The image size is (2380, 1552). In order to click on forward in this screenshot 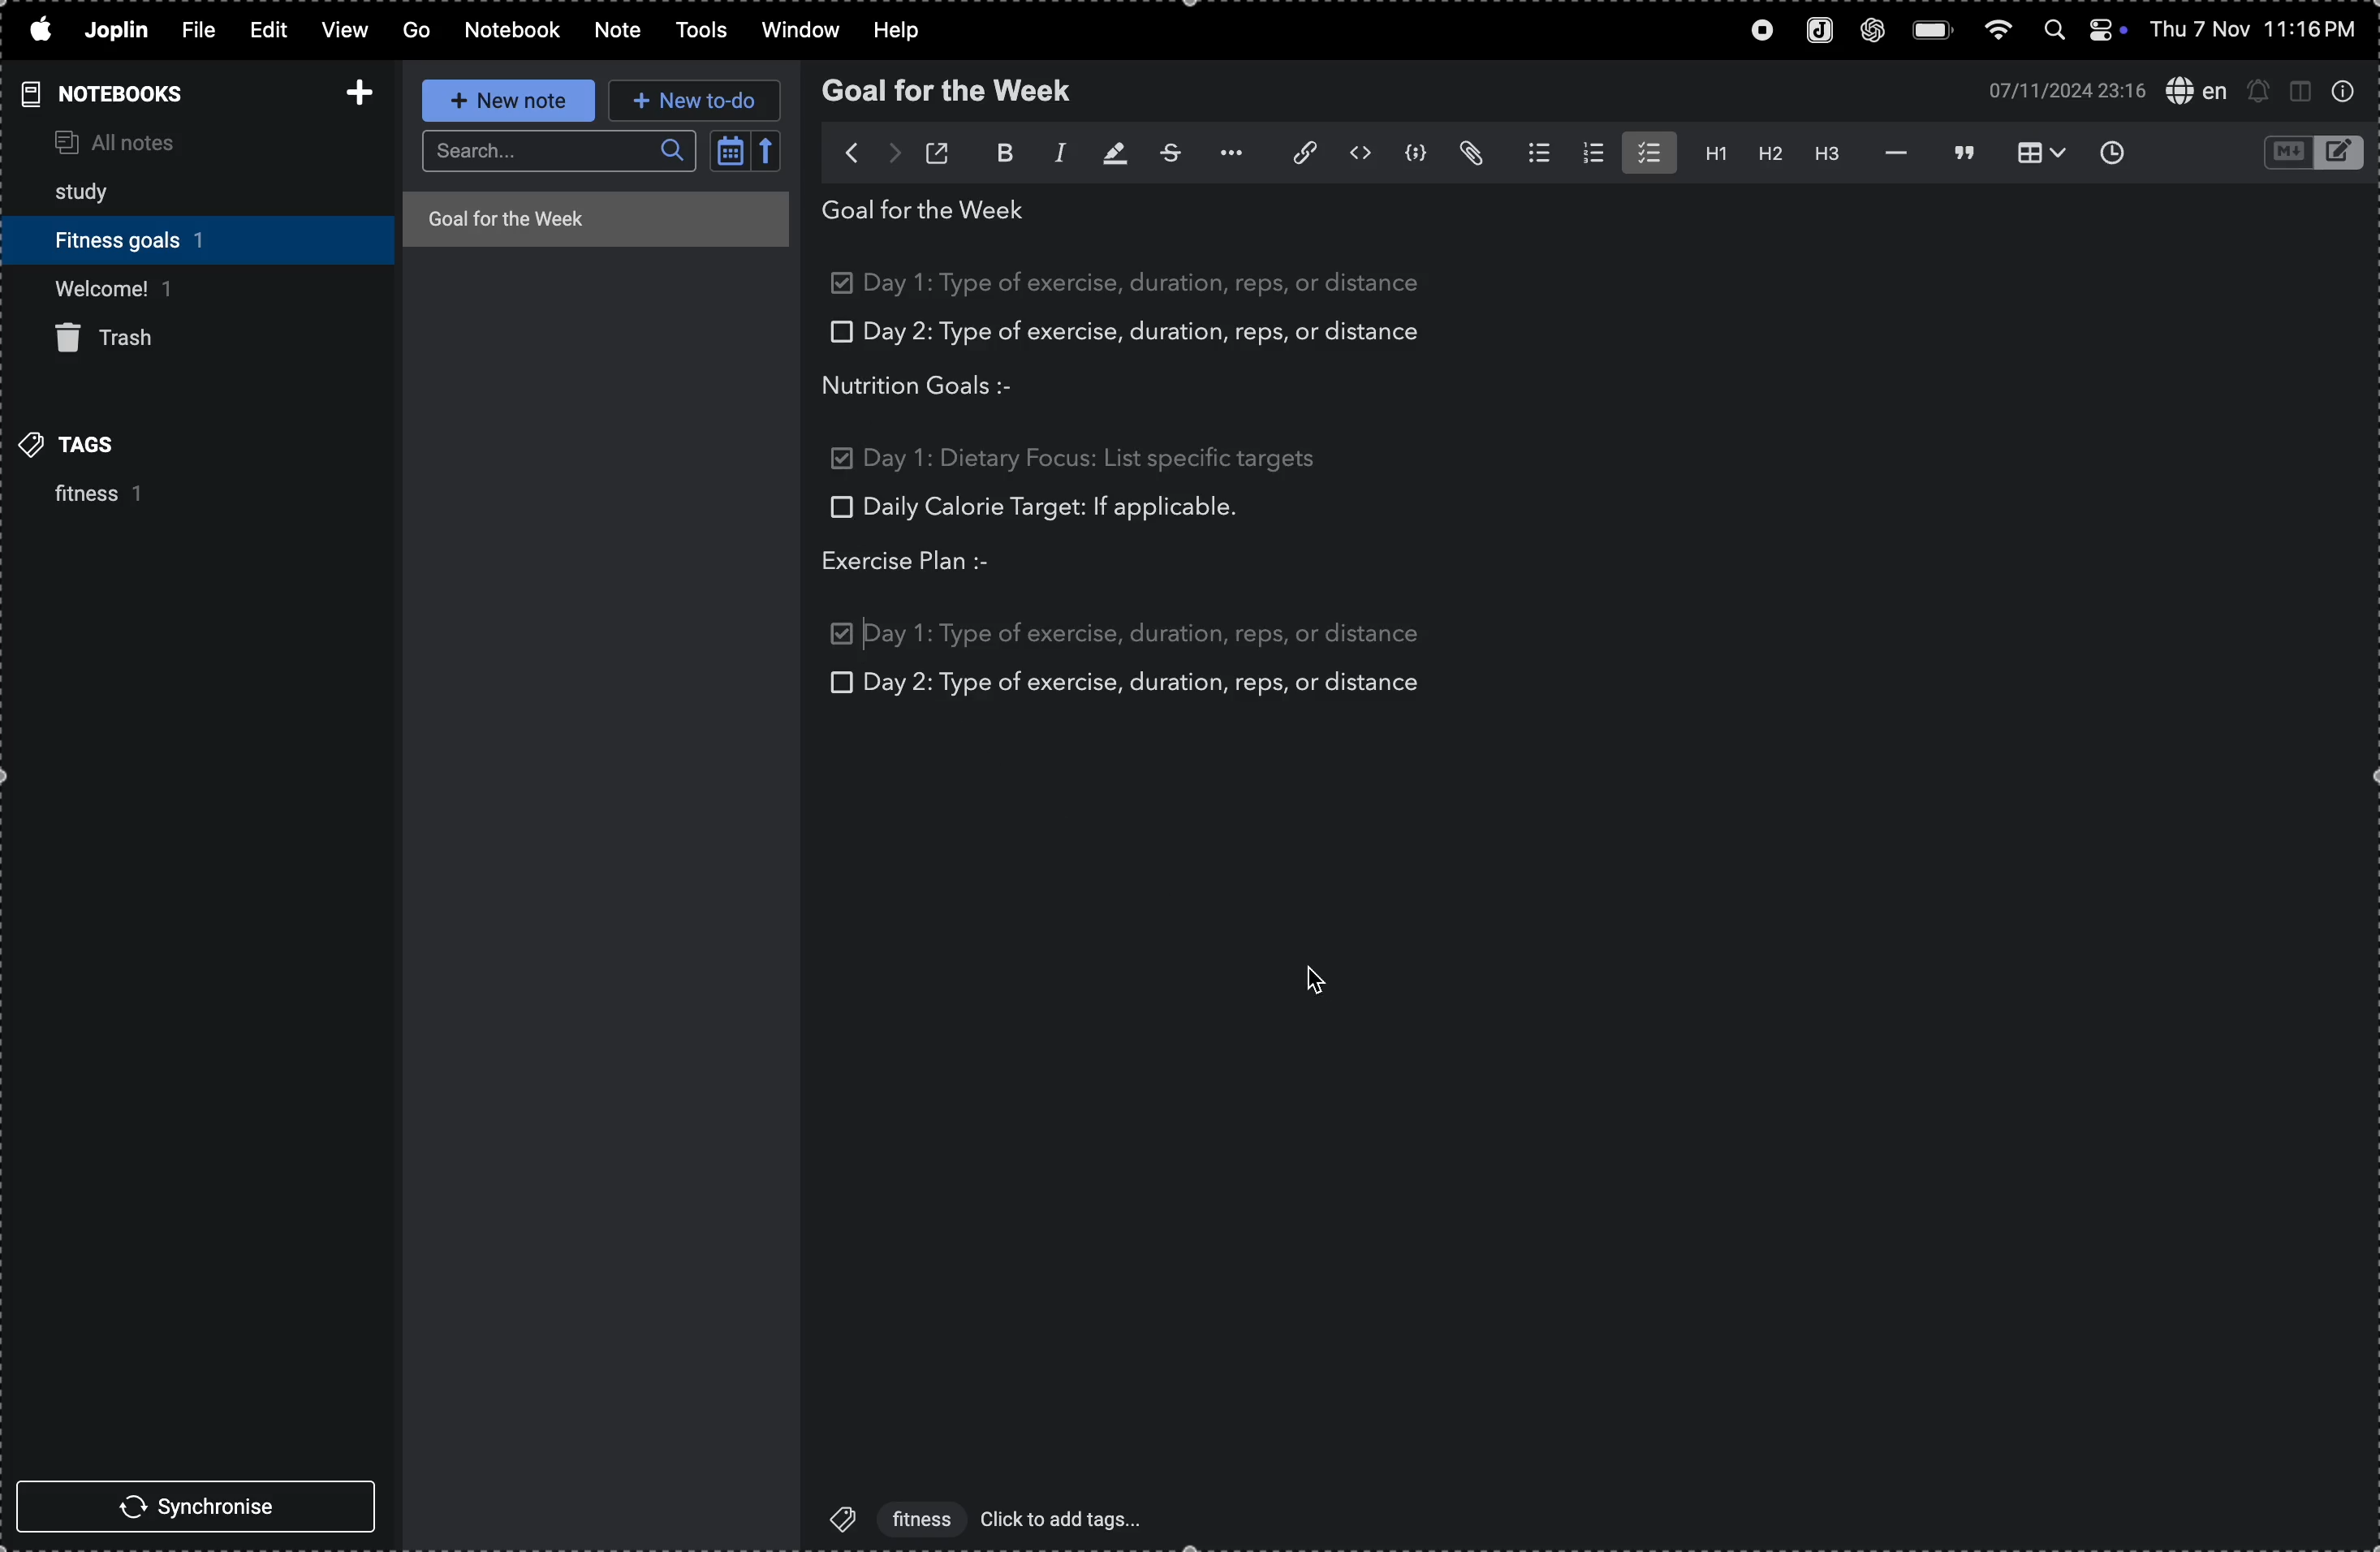, I will do `click(893, 149)`.